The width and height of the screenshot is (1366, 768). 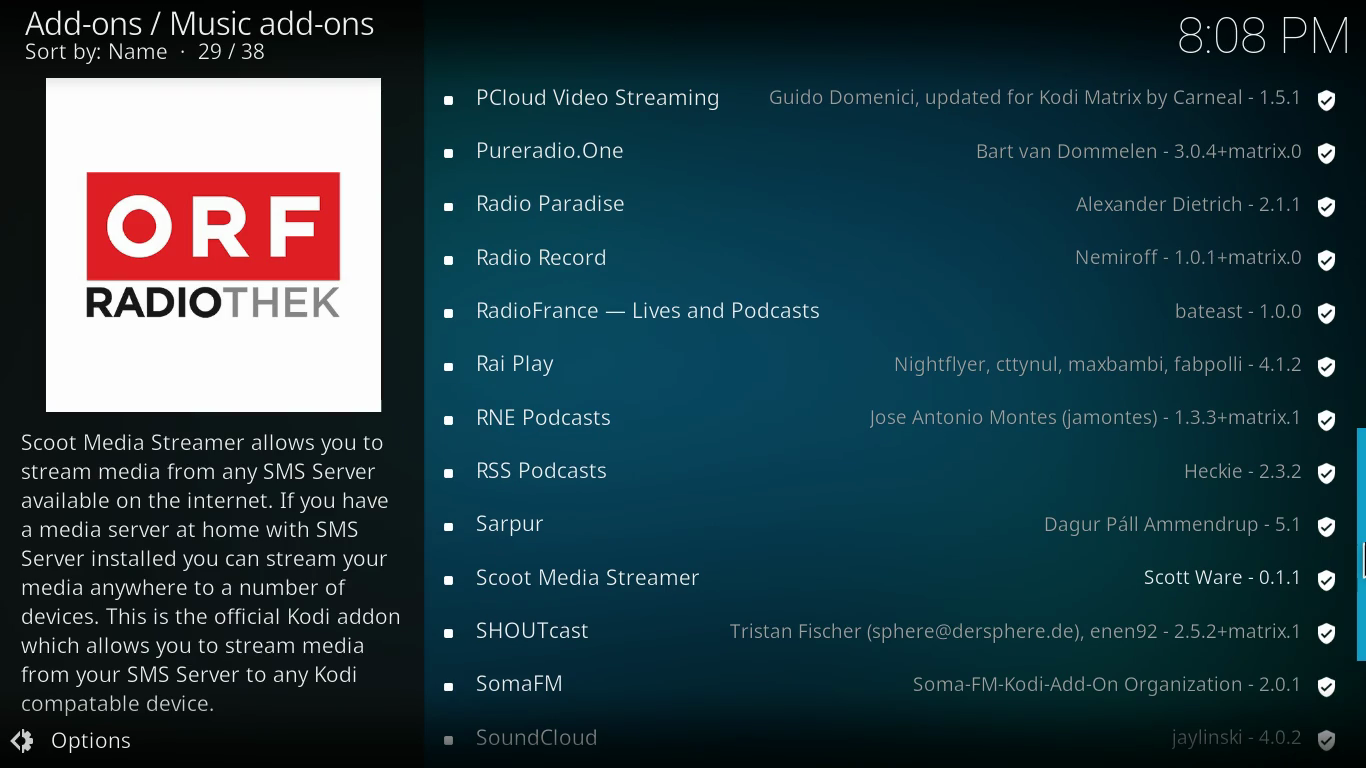 I want to click on add-on, so click(x=517, y=632).